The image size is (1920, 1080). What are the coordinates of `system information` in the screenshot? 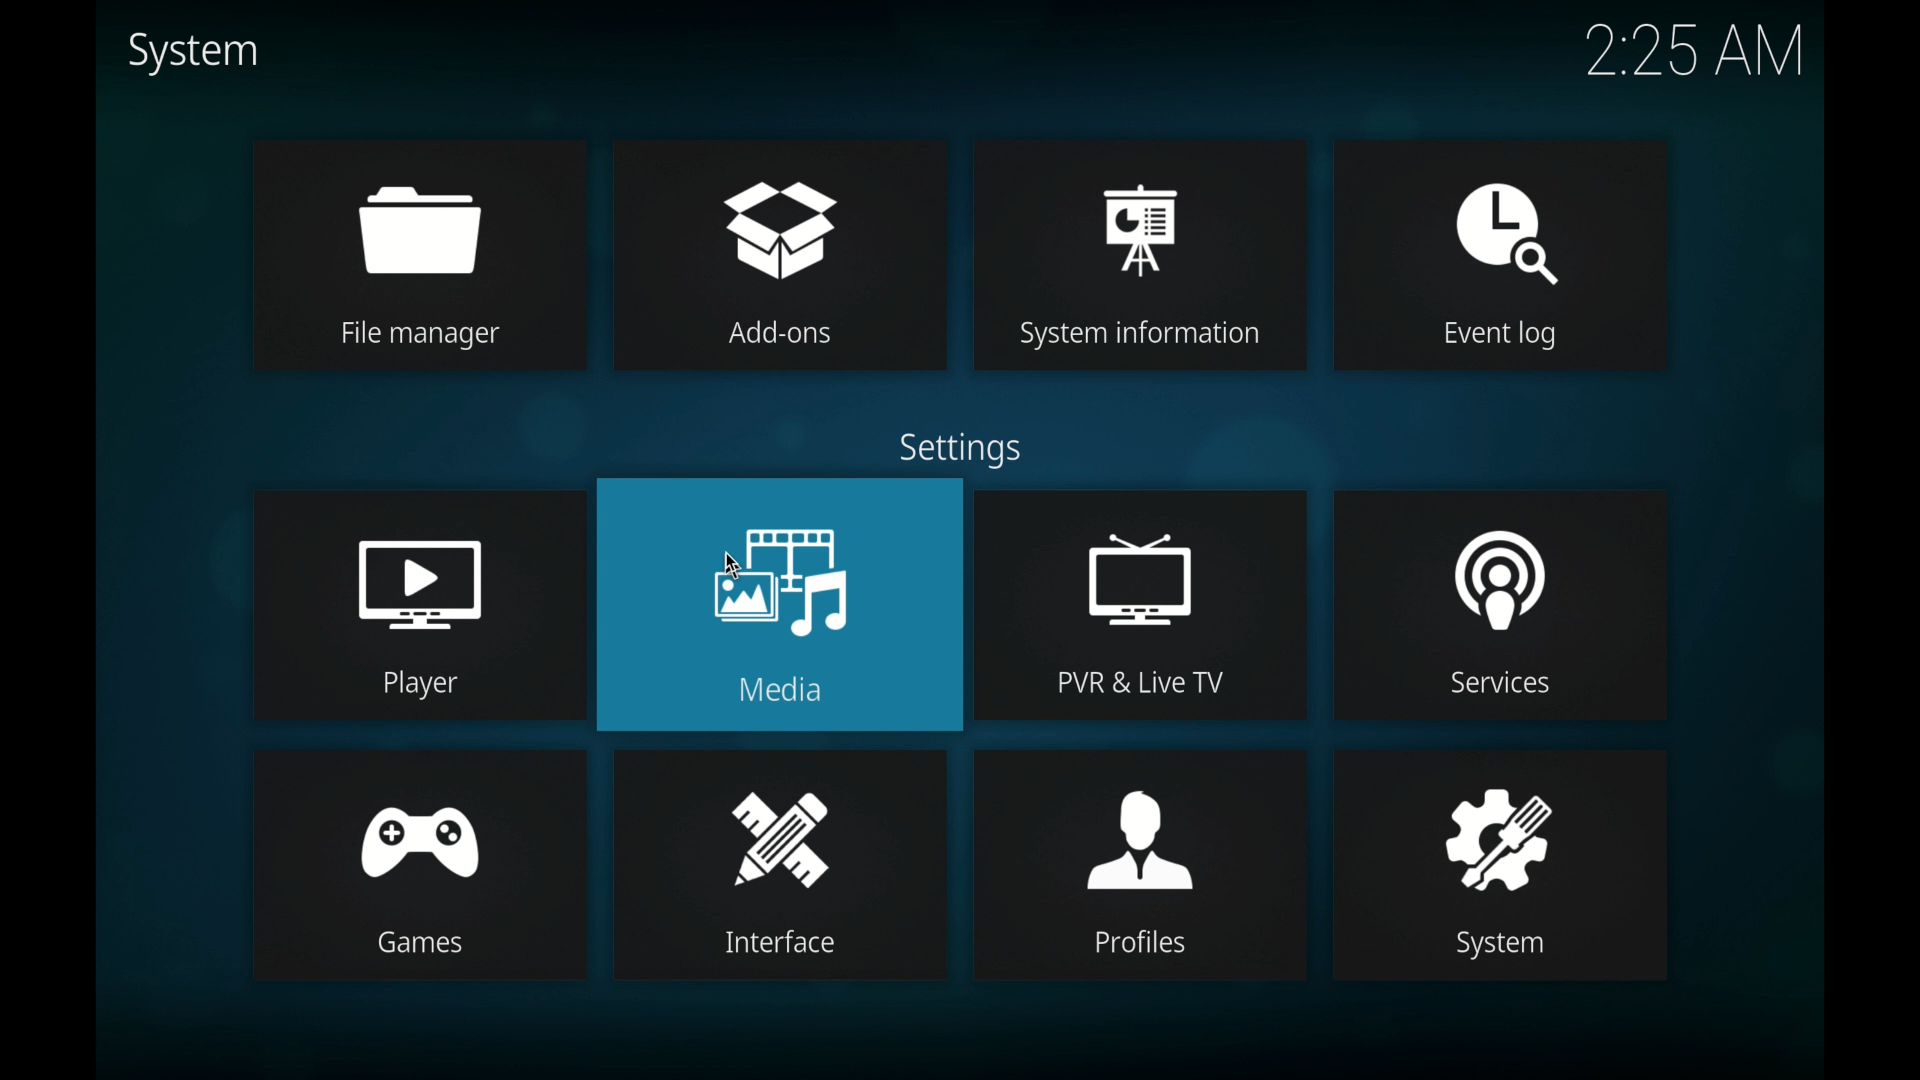 It's located at (1139, 215).